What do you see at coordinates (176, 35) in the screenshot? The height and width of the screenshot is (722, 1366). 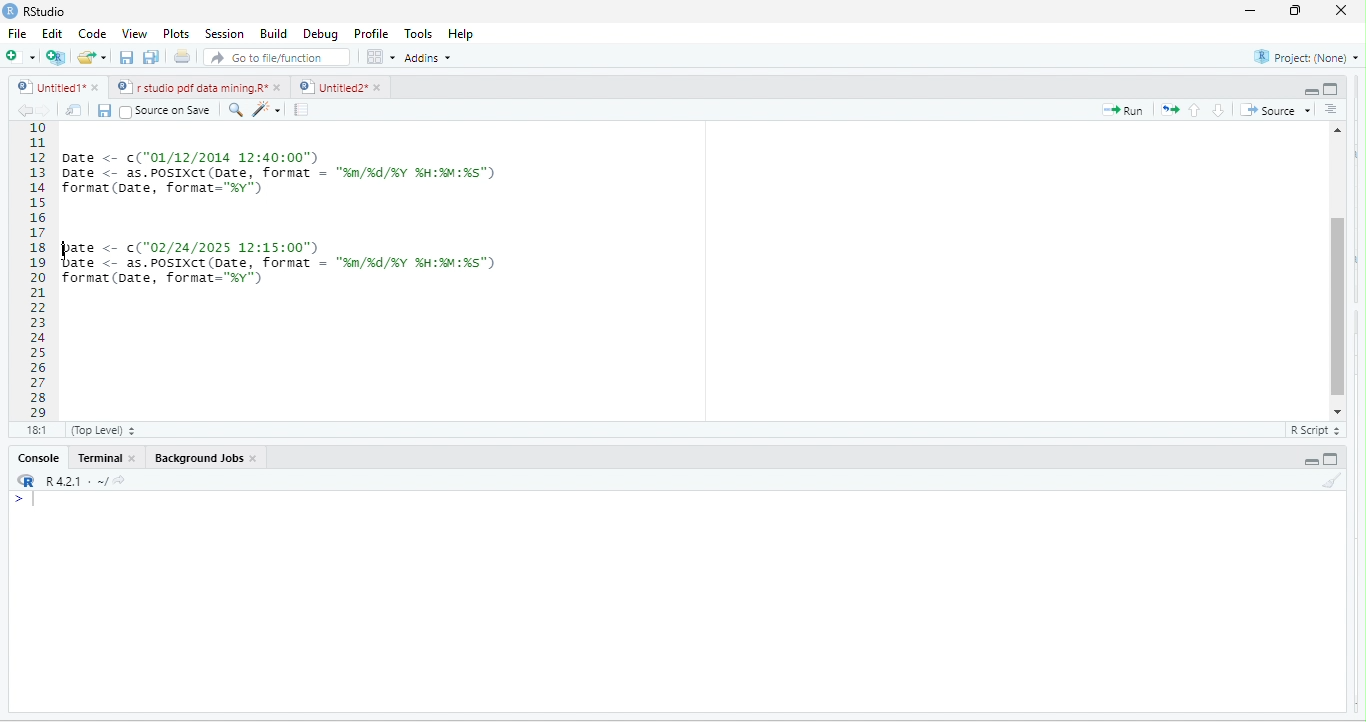 I see `Plots` at bounding box center [176, 35].